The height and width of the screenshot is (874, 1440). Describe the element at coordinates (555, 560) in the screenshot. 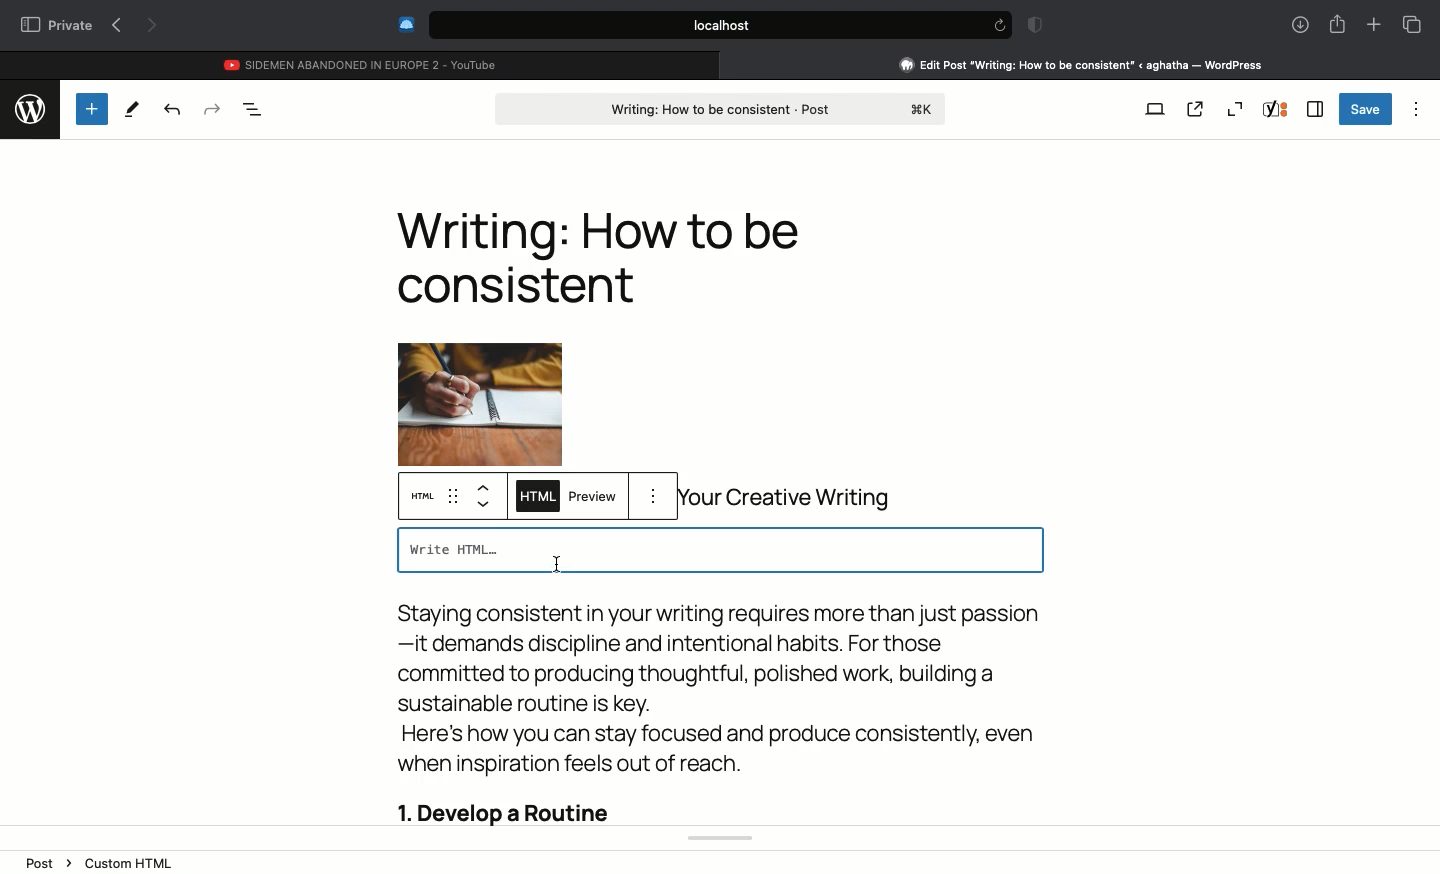

I see `cursor` at that location.